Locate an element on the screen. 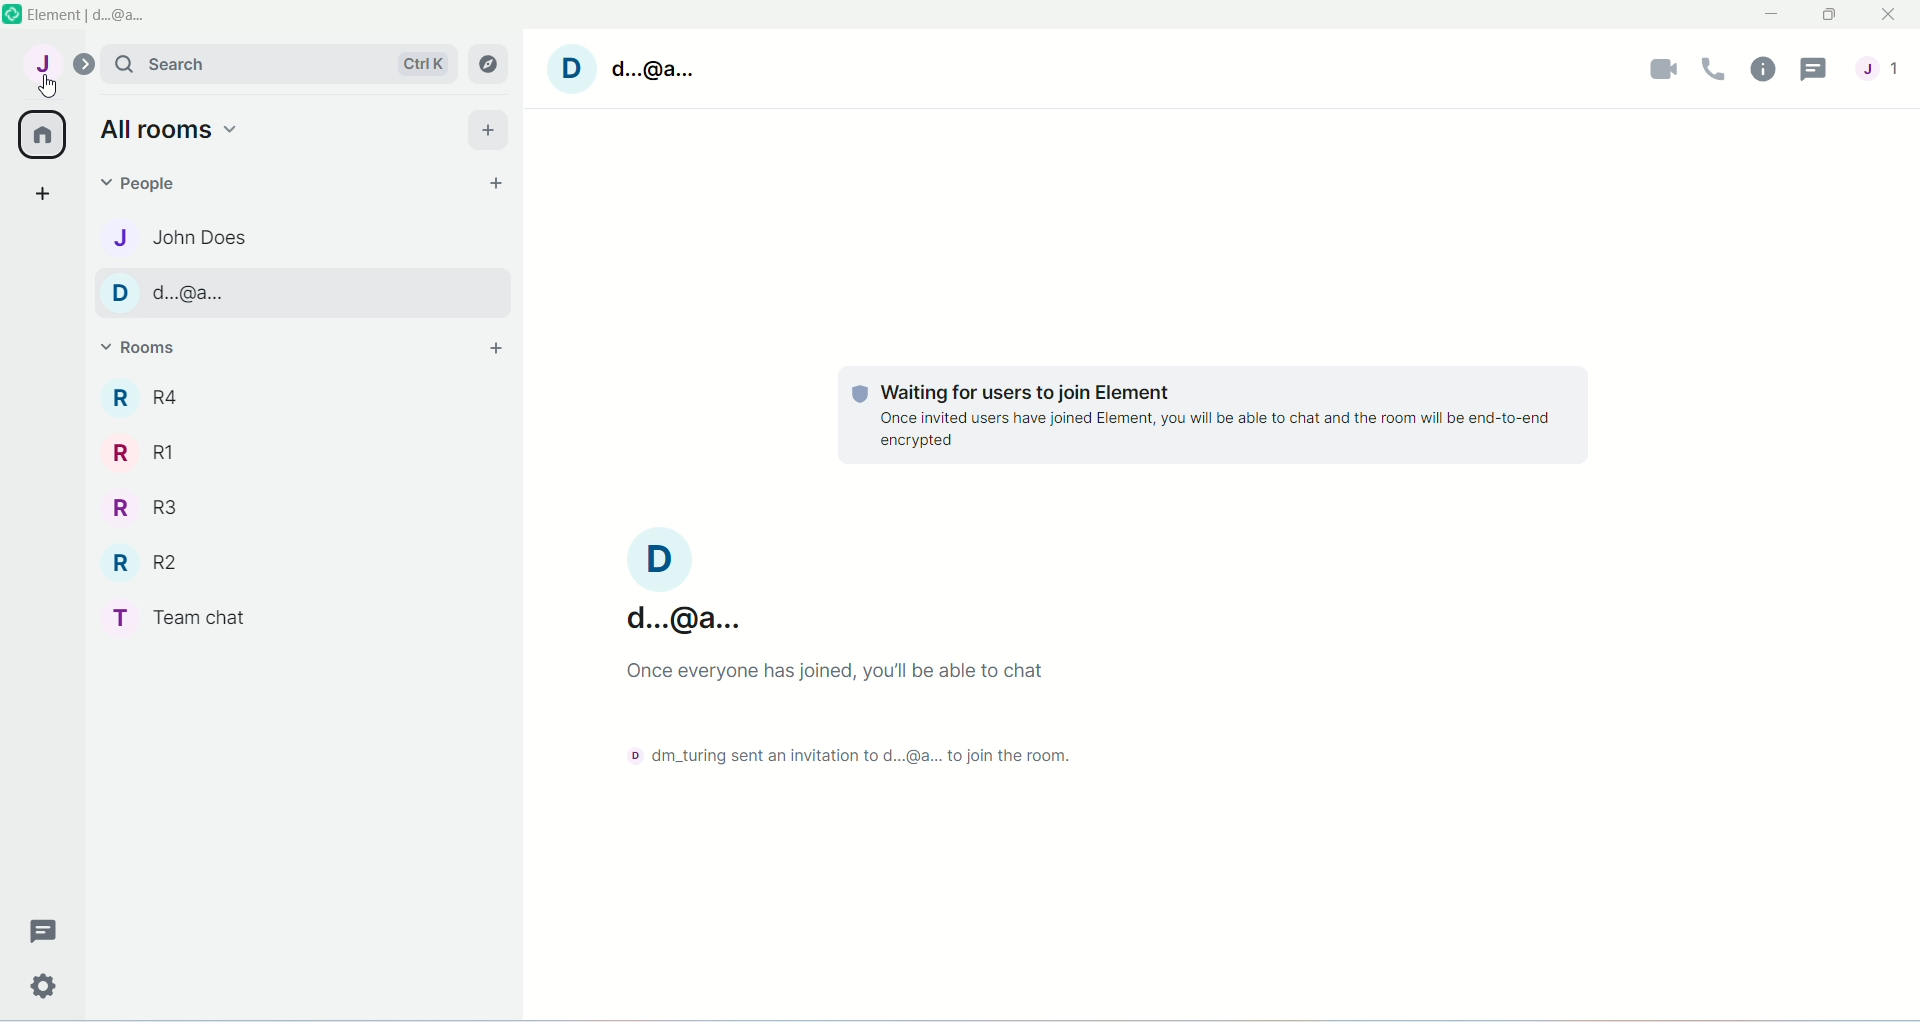 The image size is (1920, 1022). home is located at coordinates (38, 135).